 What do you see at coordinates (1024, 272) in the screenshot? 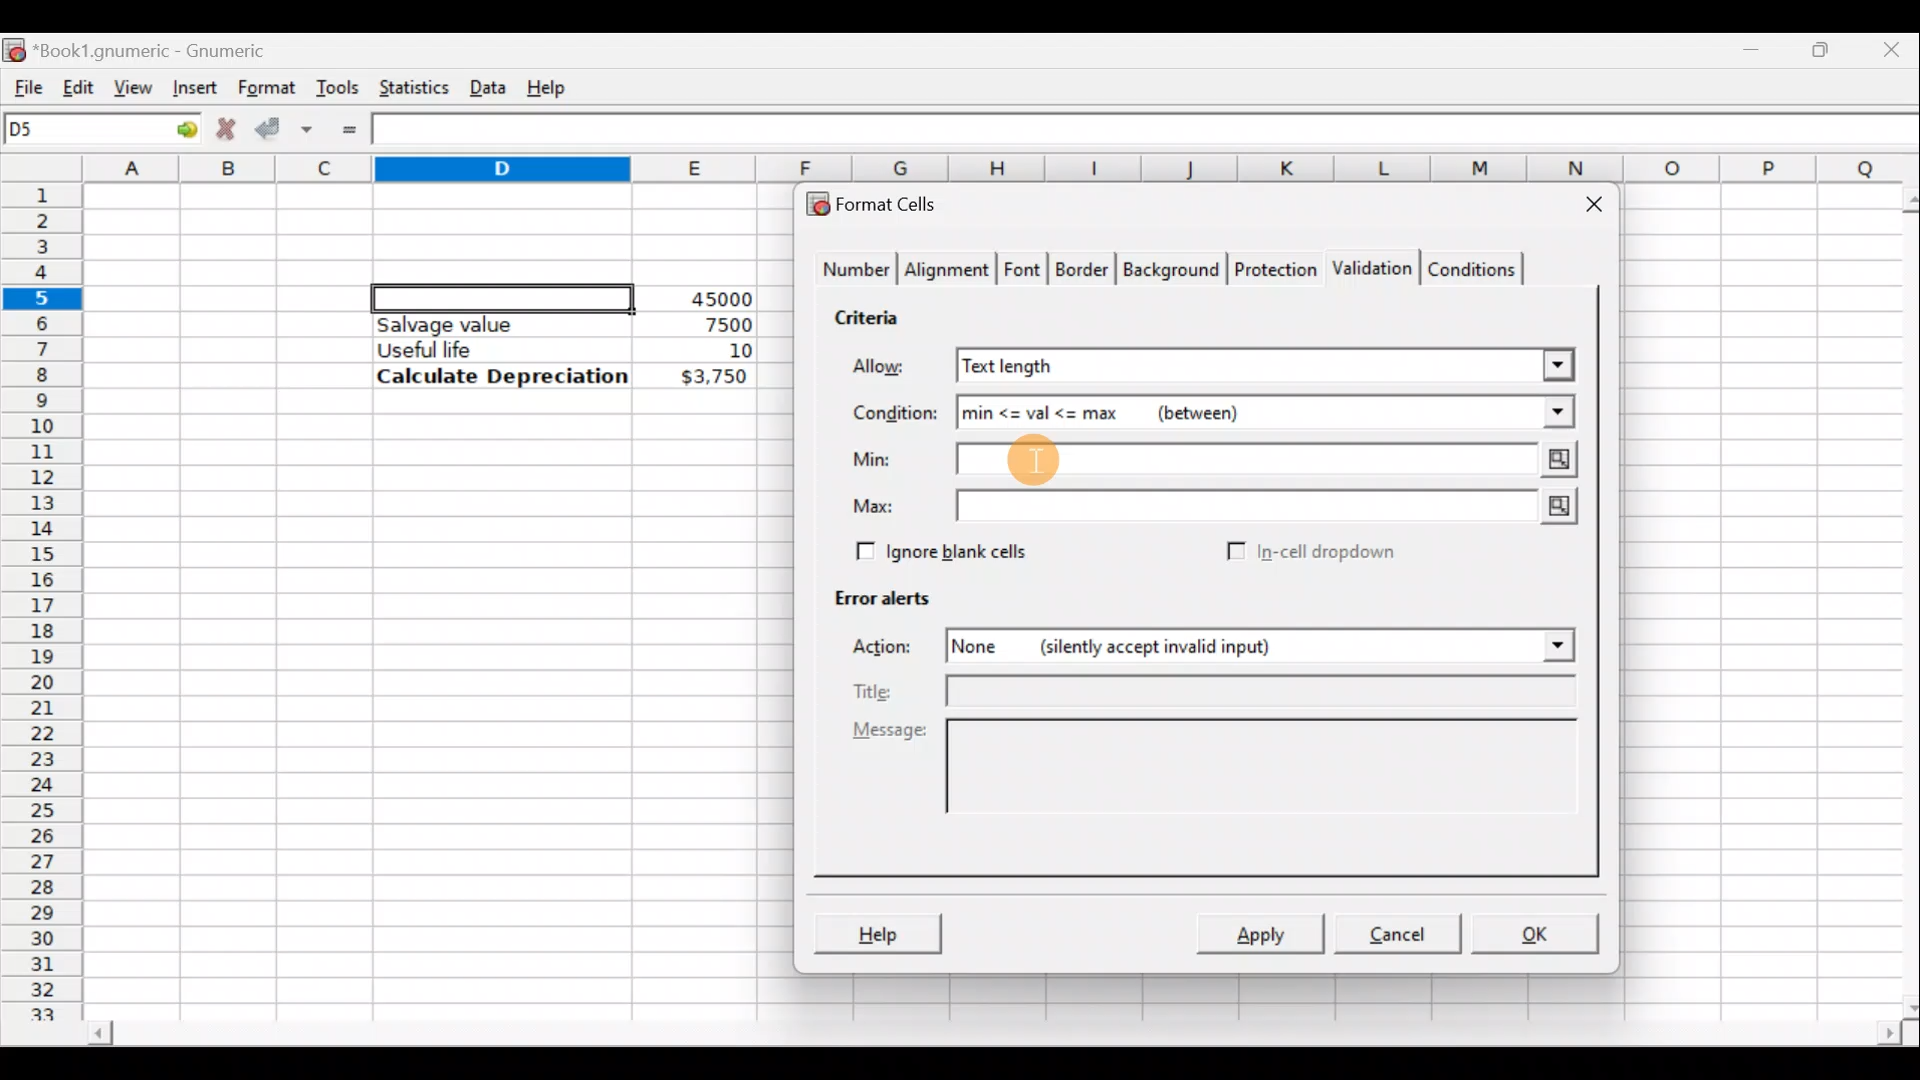
I see `Font` at bounding box center [1024, 272].